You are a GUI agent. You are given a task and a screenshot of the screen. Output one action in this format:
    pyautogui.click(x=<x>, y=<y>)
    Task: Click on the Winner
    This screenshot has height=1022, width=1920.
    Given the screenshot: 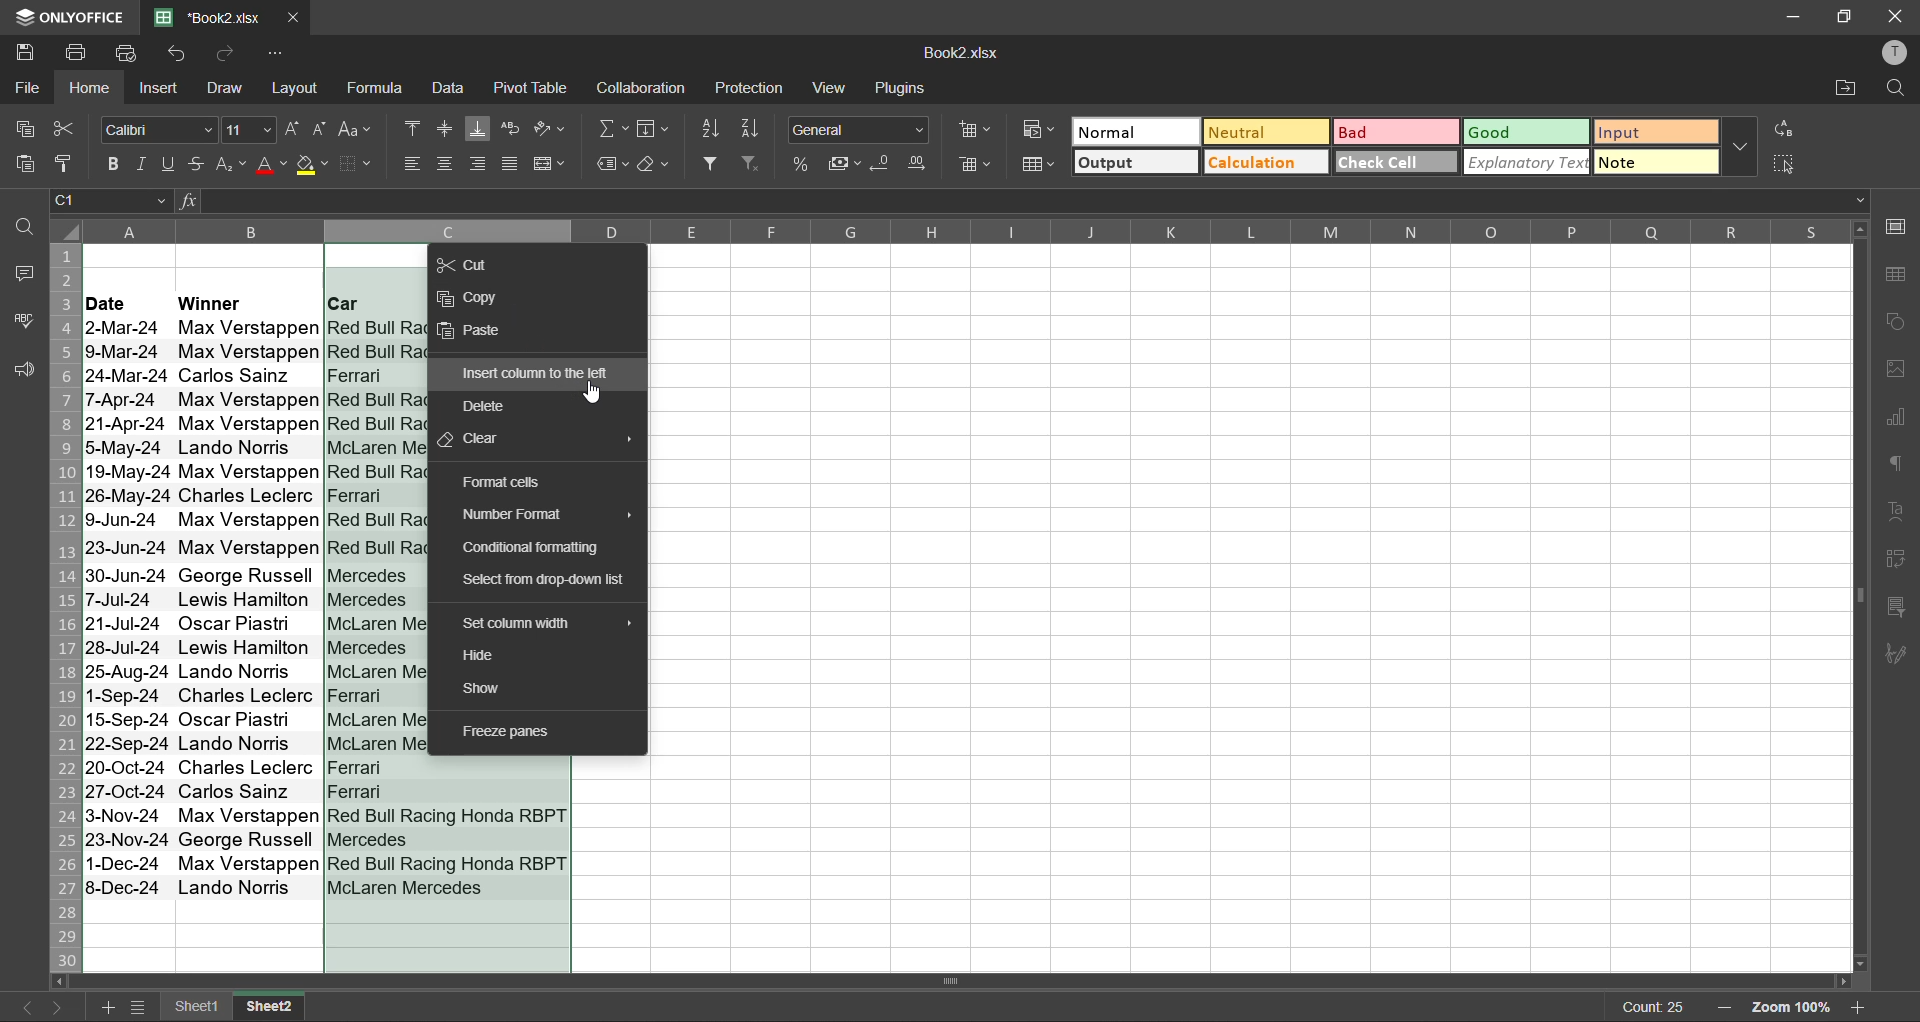 What is the action you would take?
    pyautogui.click(x=246, y=301)
    